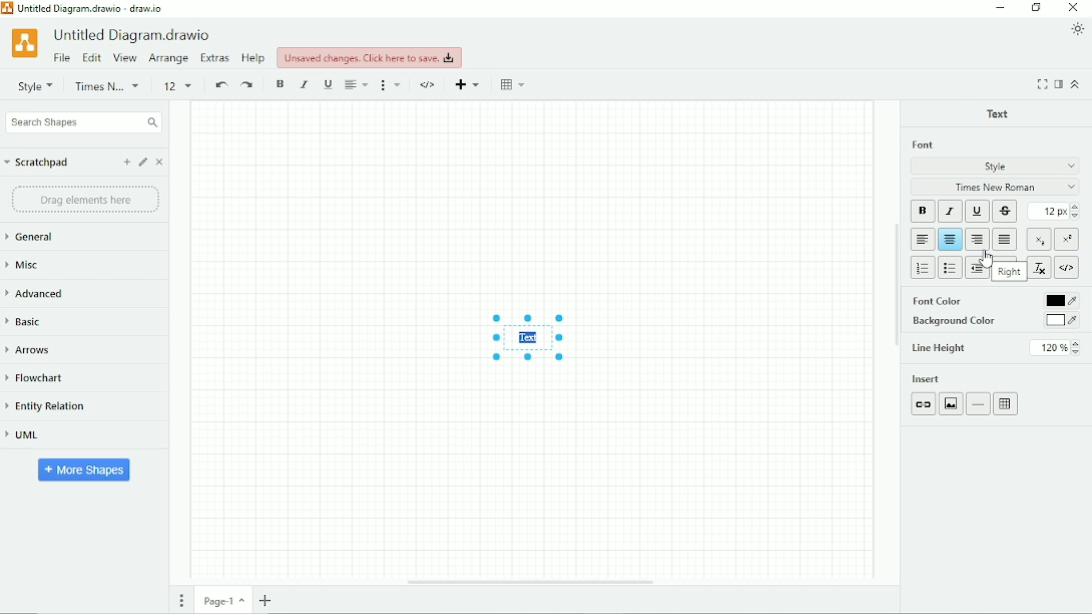 The width and height of the screenshot is (1092, 614). Describe the element at coordinates (1058, 84) in the screenshot. I see `Format` at that location.